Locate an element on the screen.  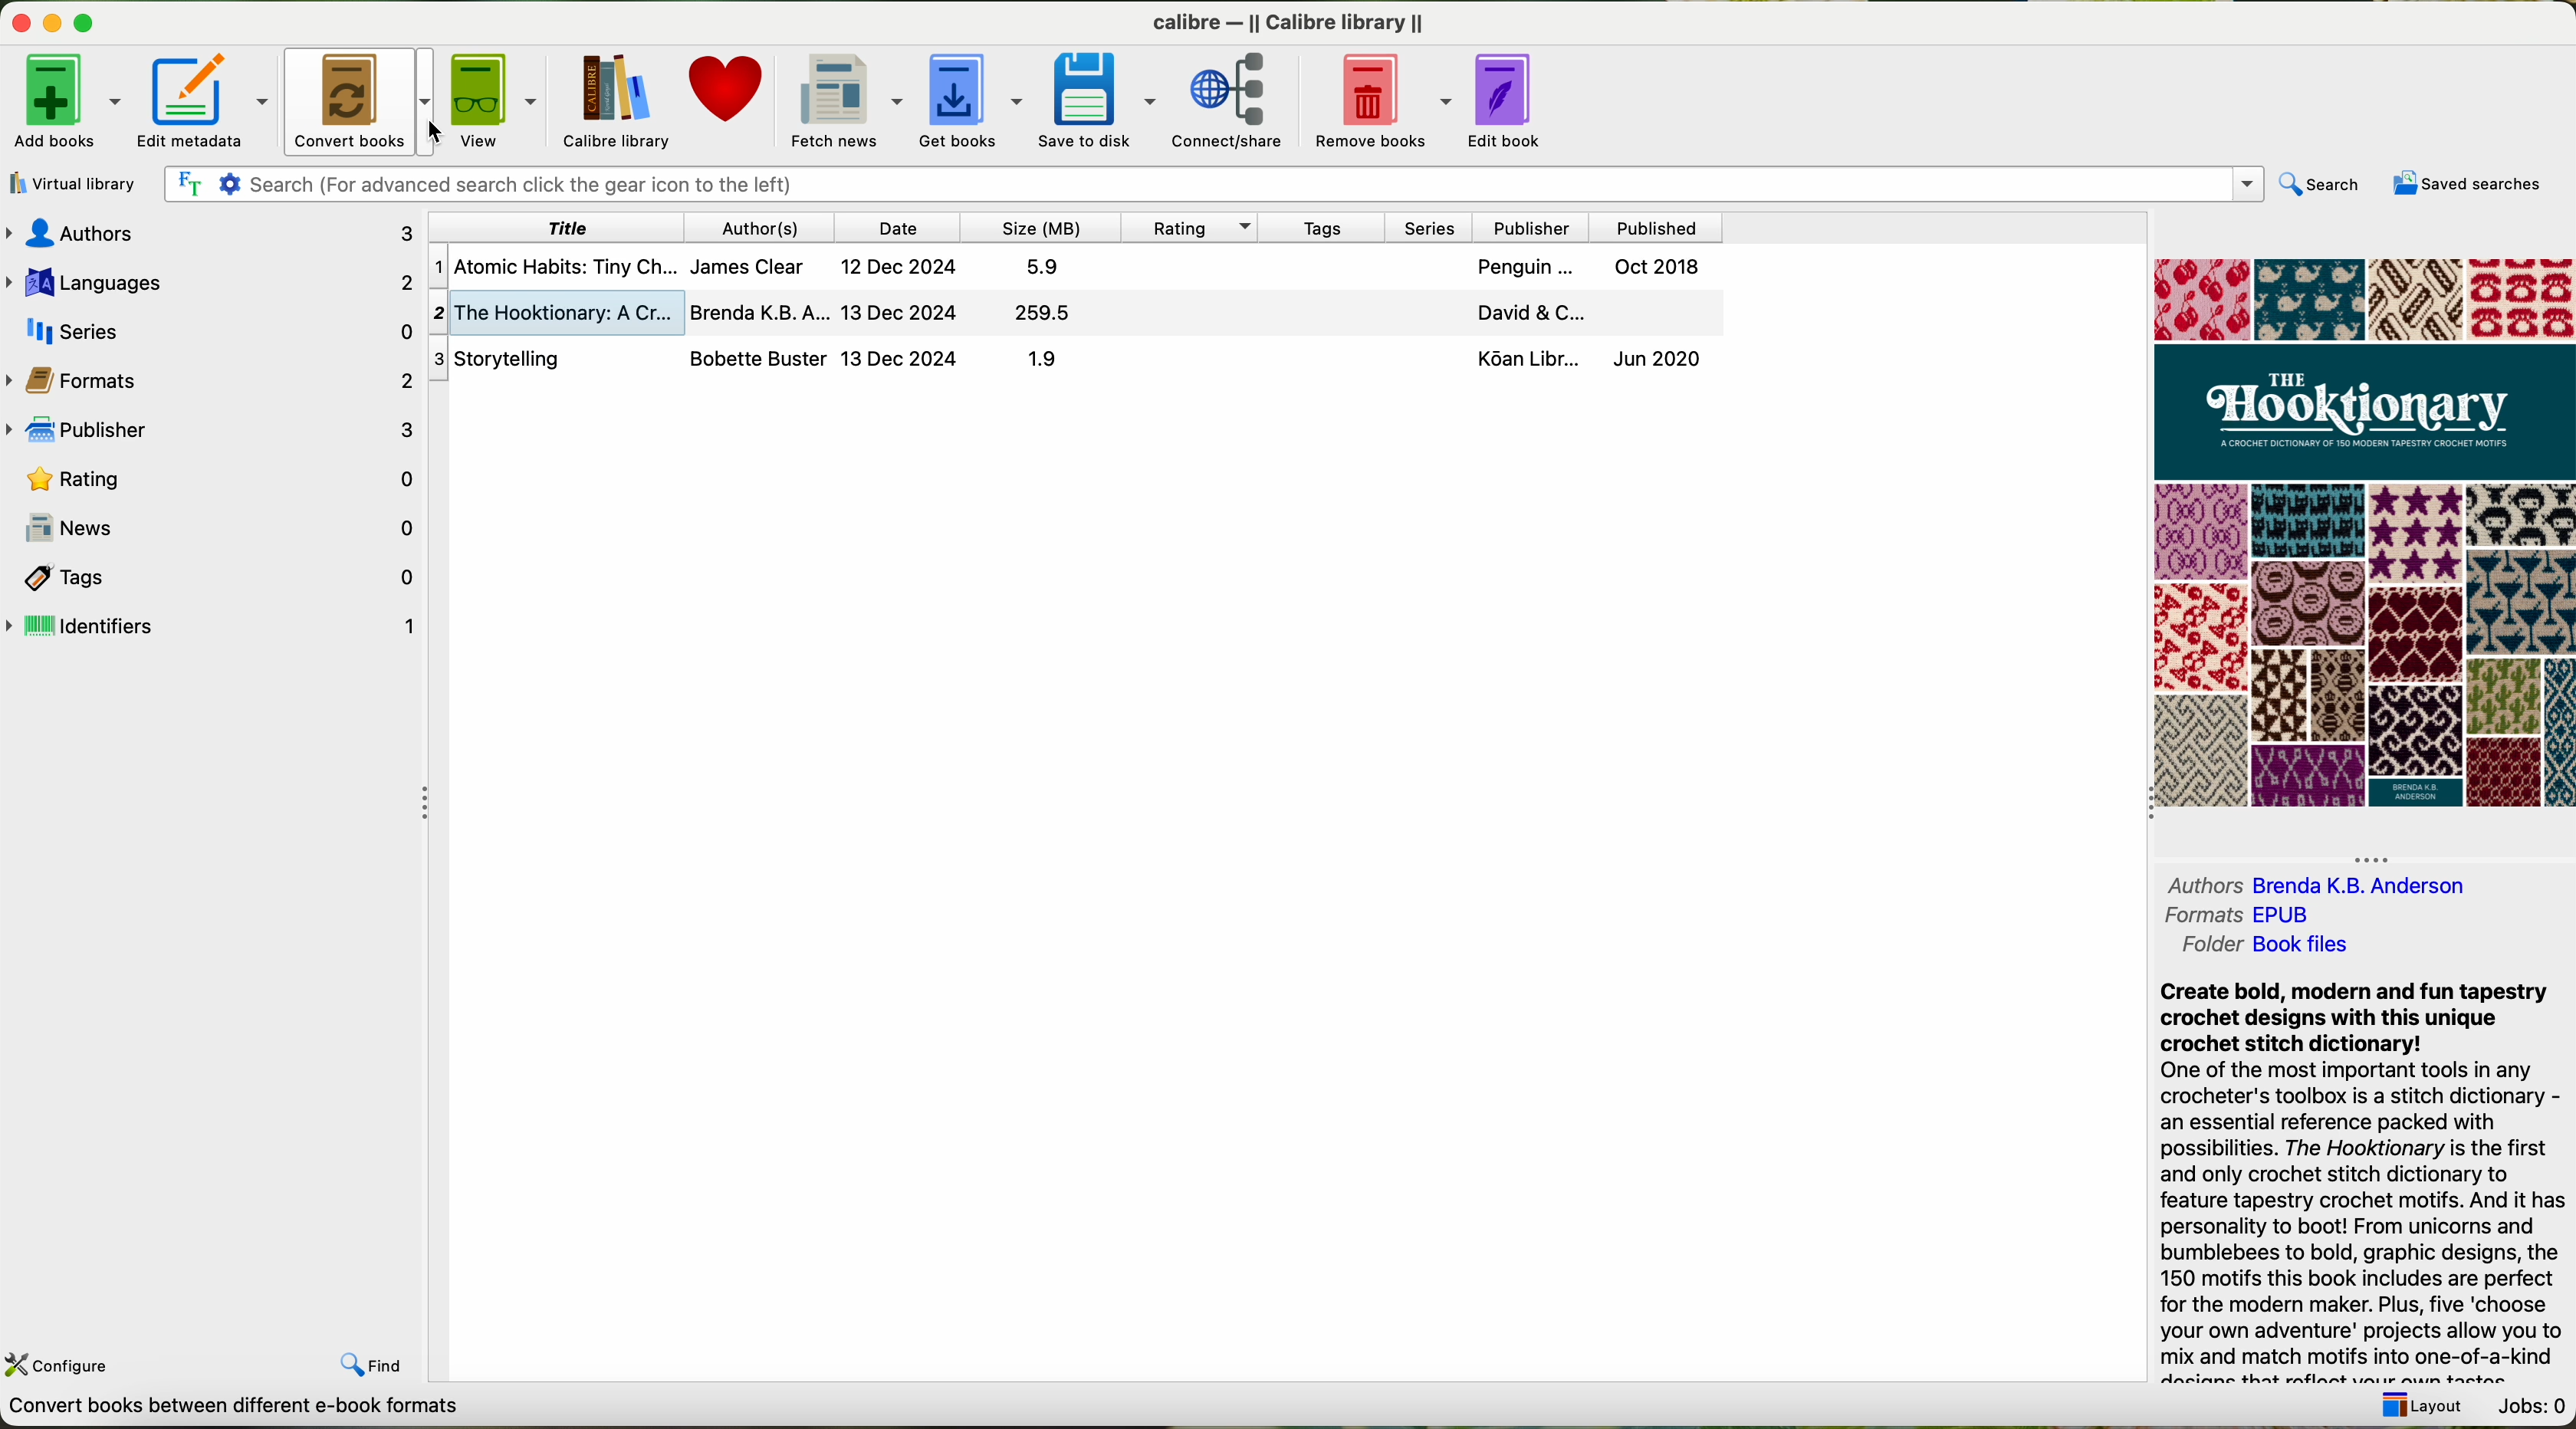
get books is located at coordinates (969, 99).